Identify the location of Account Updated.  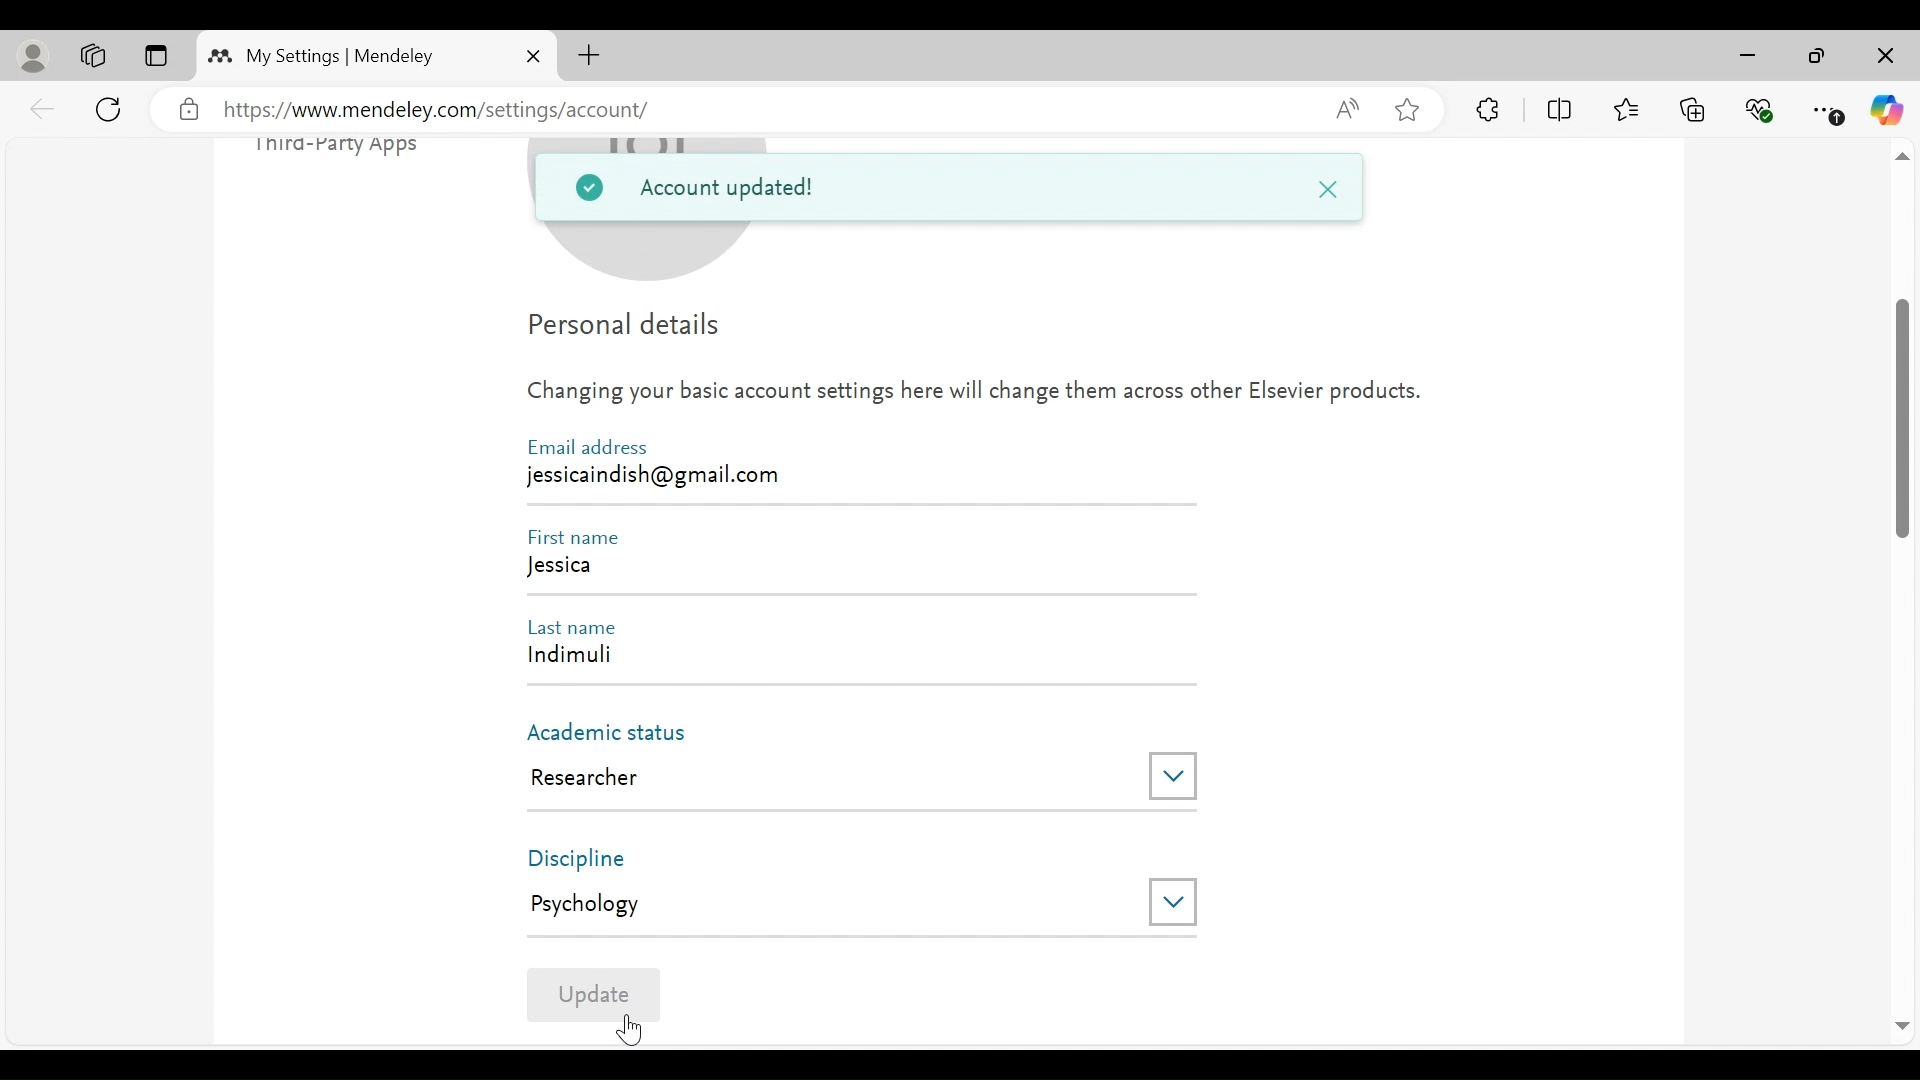
(894, 187).